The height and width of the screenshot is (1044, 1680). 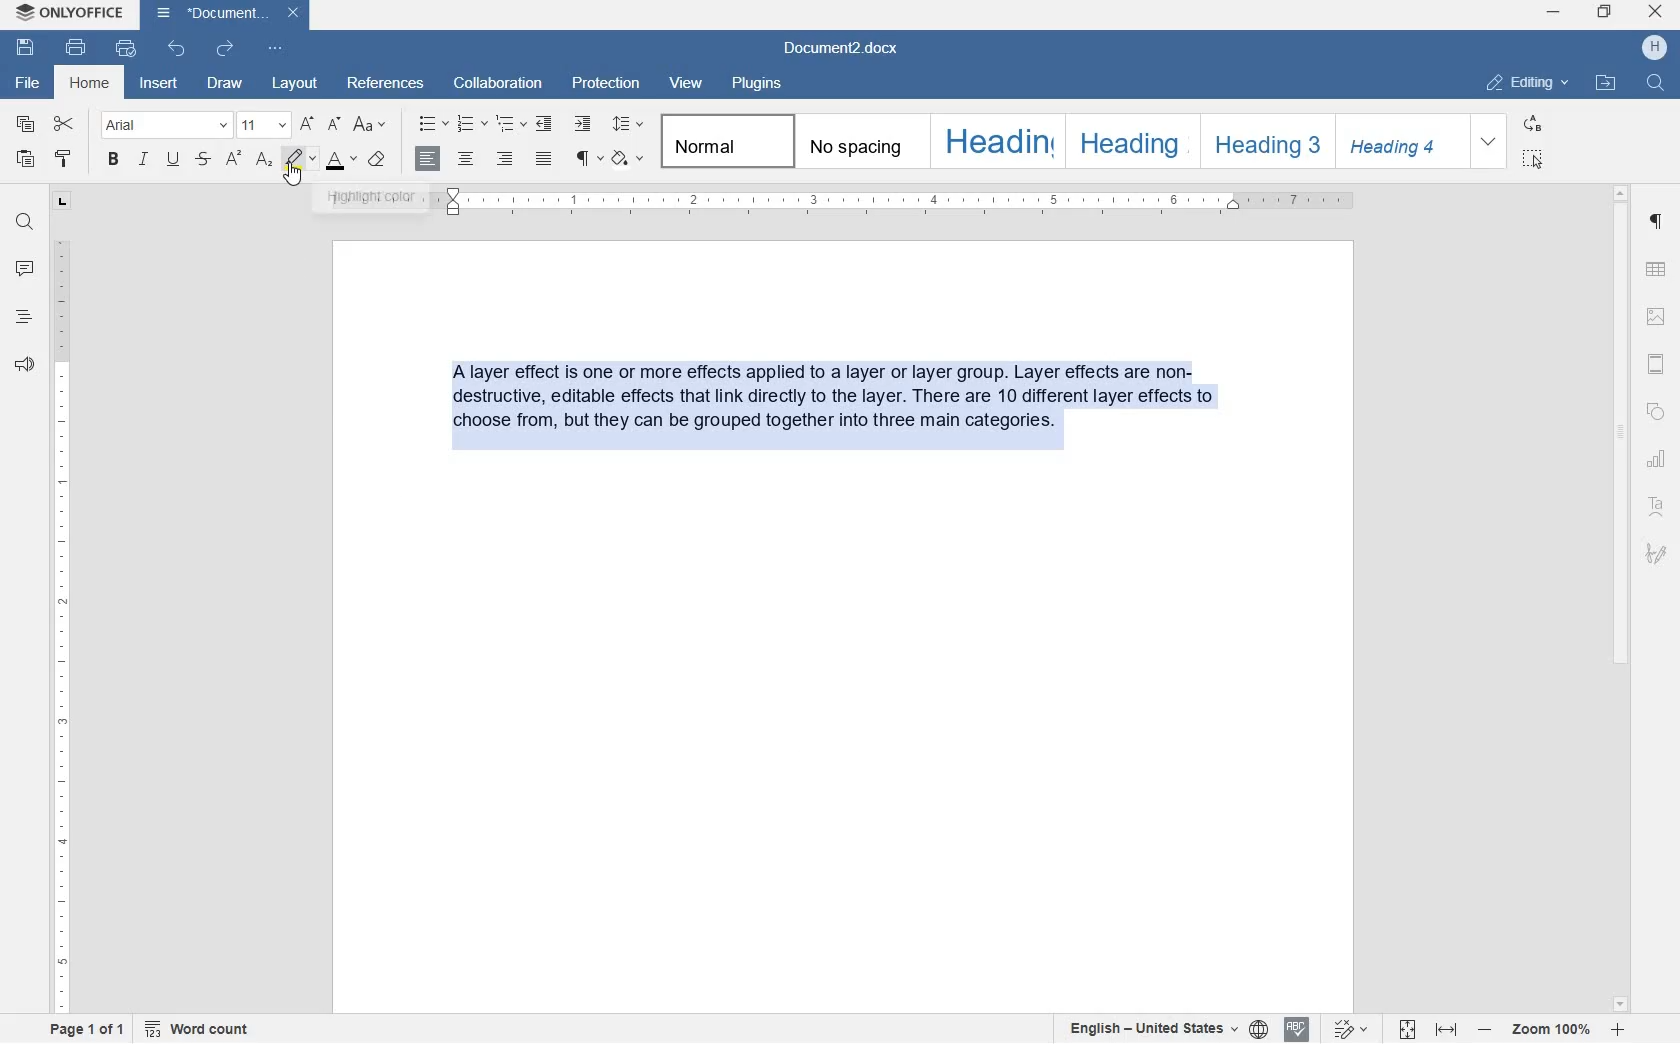 What do you see at coordinates (233, 159) in the screenshot?
I see `SUPERSCRIPT` at bounding box center [233, 159].